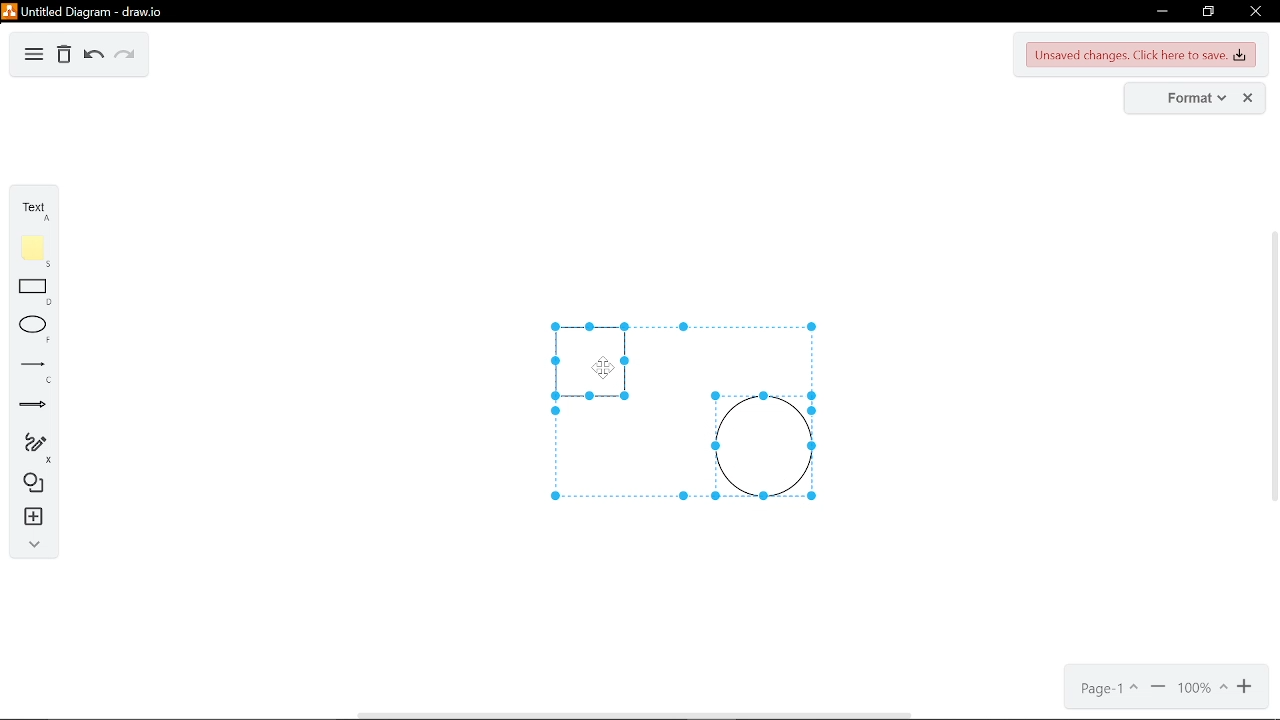 Image resolution: width=1280 pixels, height=720 pixels. I want to click on redo, so click(123, 58).